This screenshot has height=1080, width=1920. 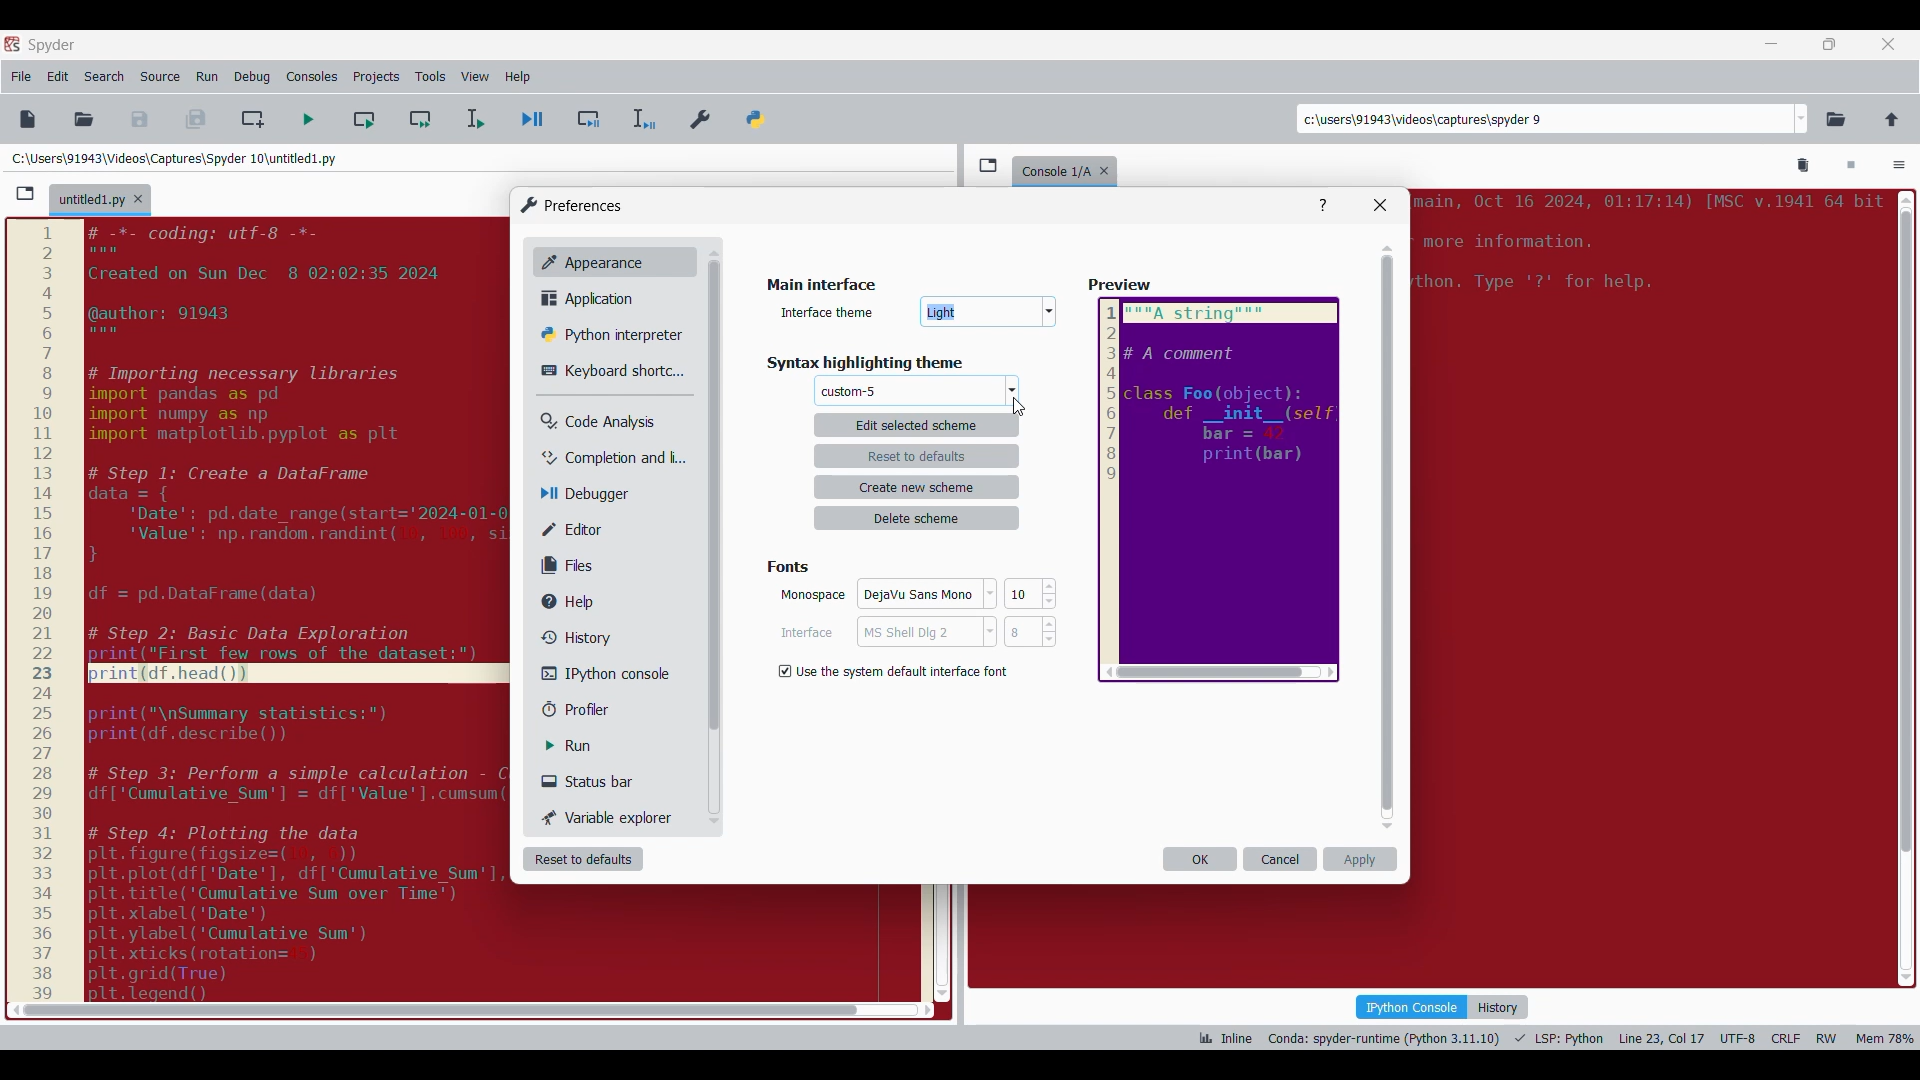 I want to click on code, so click(x=300, y=608).